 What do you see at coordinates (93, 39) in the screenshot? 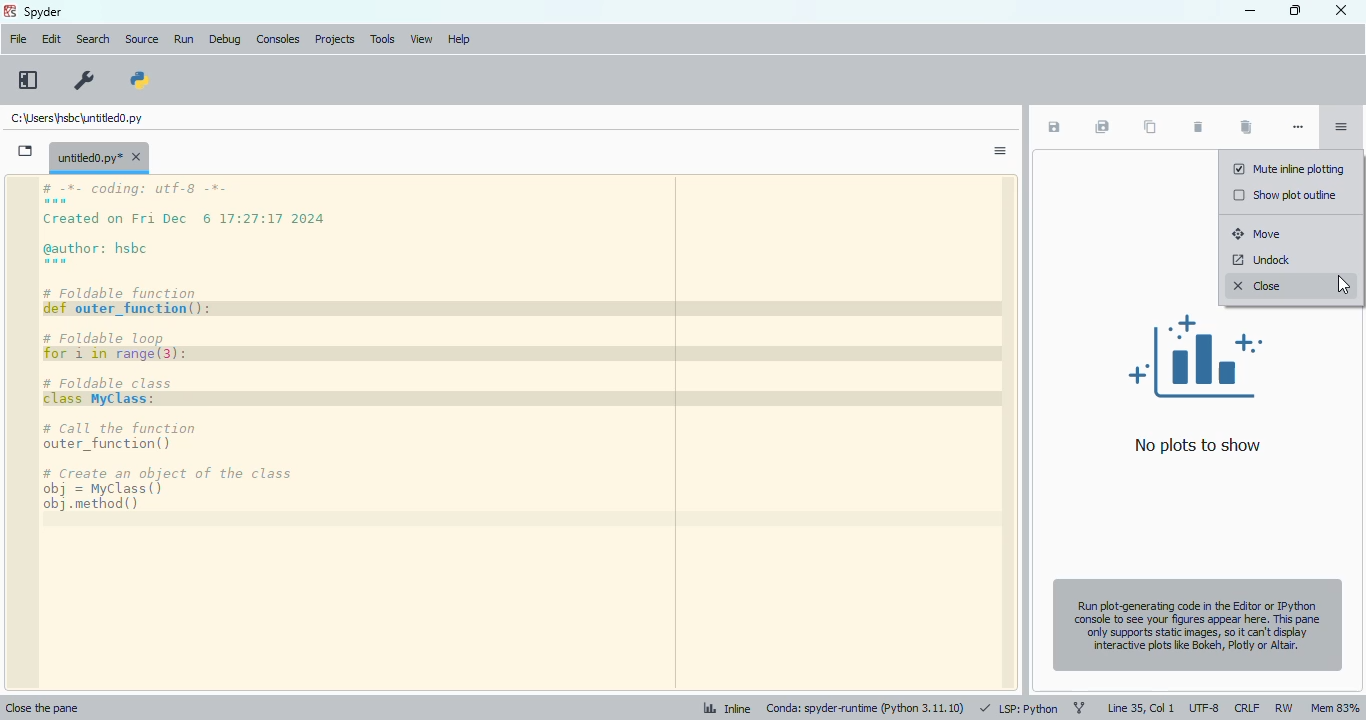
I see `search` at bounding box center [93, 39].